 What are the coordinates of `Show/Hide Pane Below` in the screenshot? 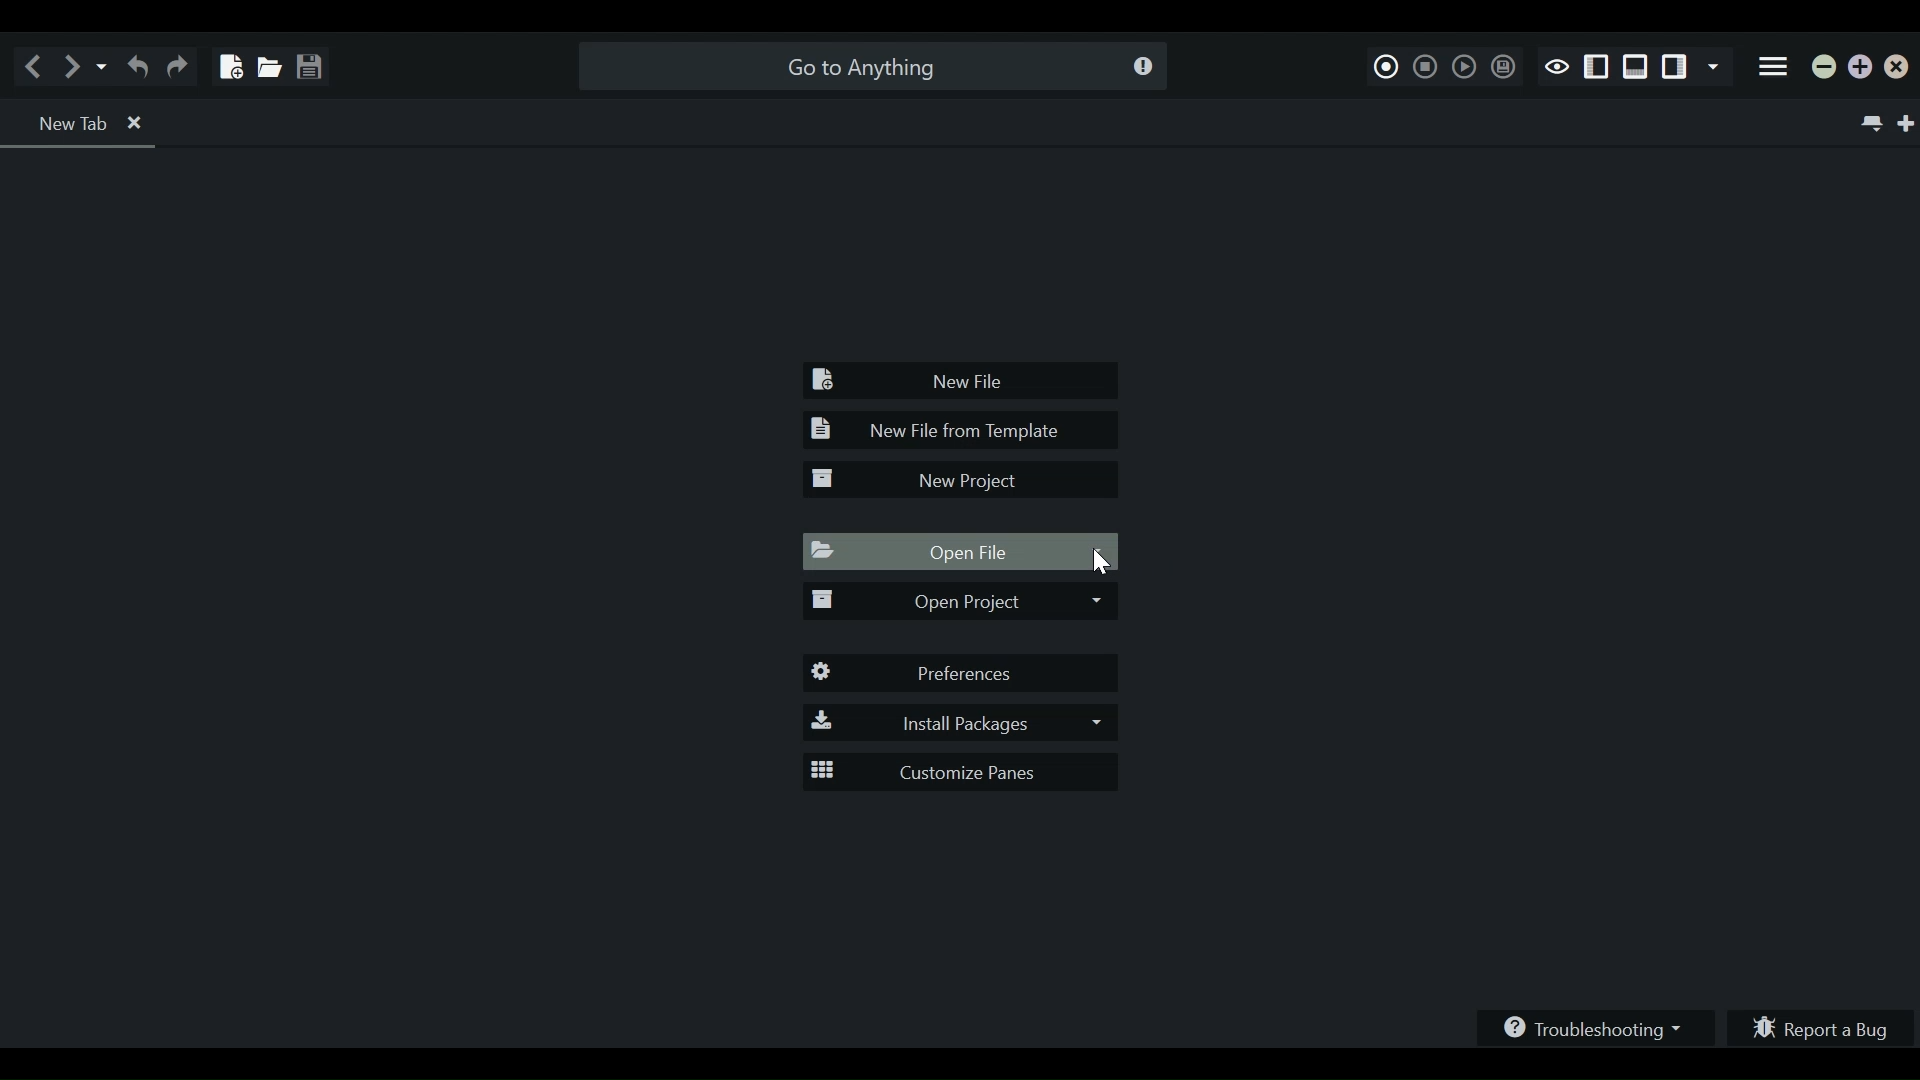 It's located at (1634, 68).